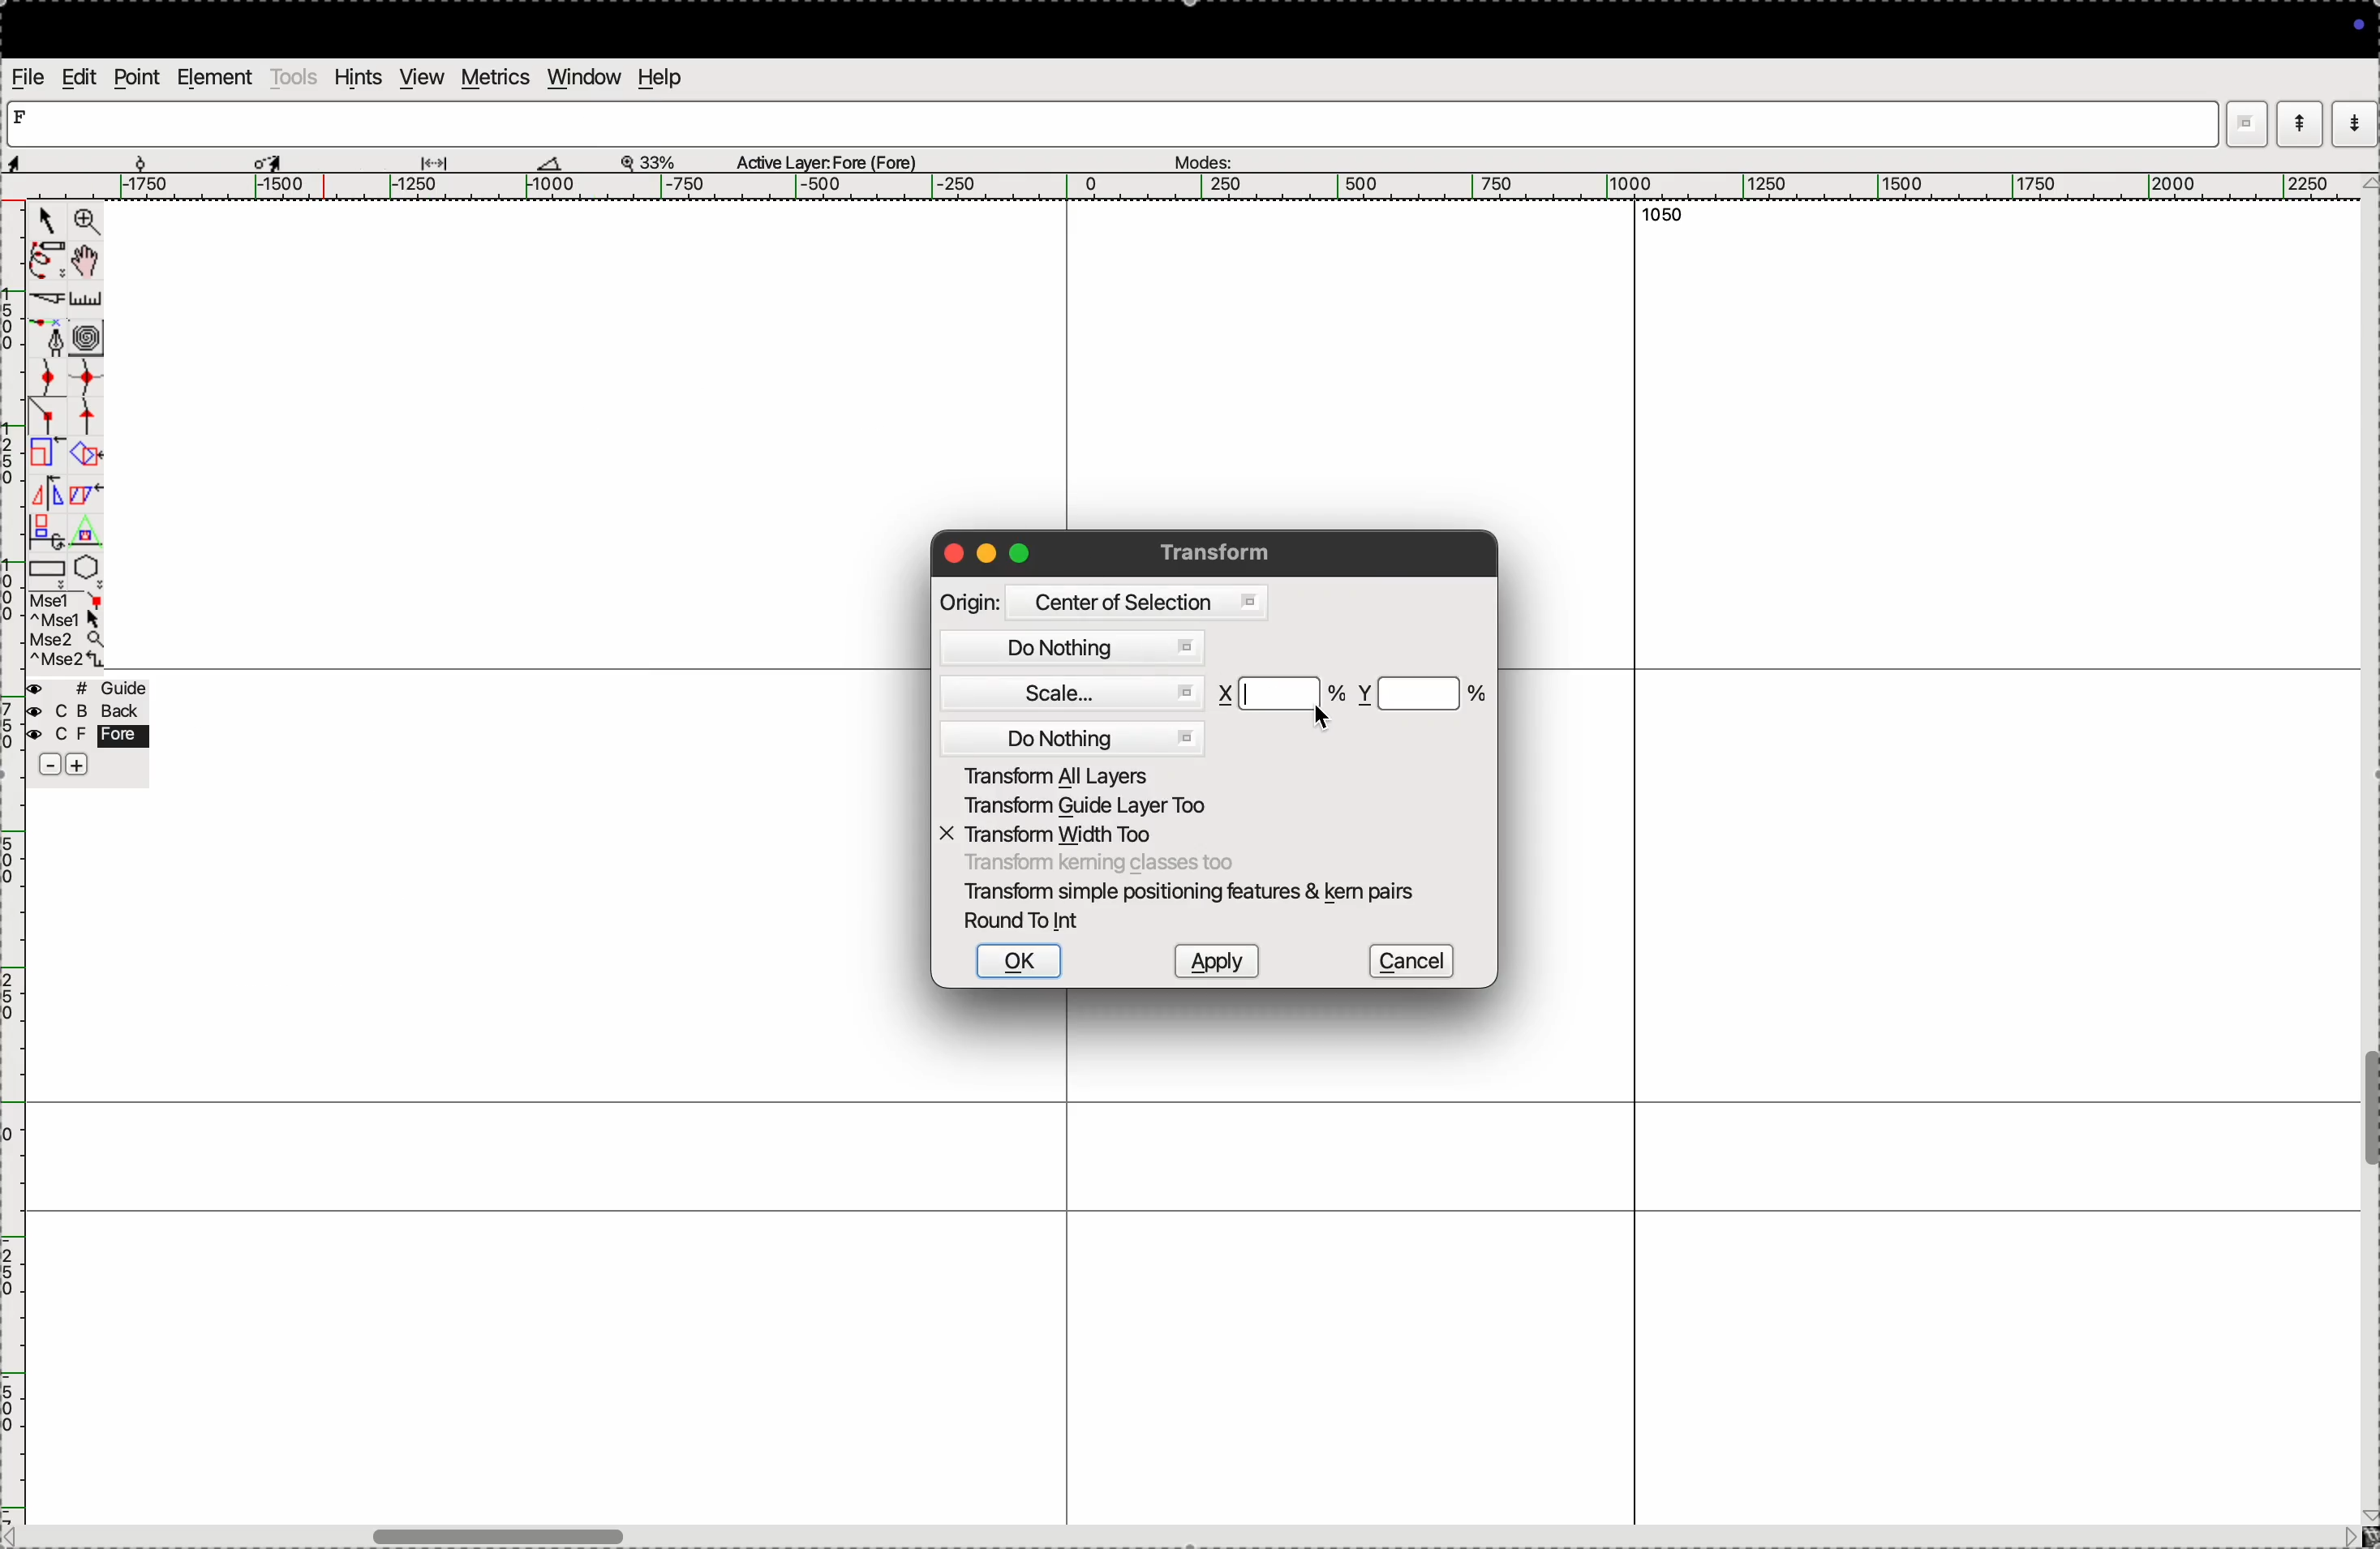 This screenshot has width=2380, height=1549. Describe the element at coordinates (1018, 961) in the screenshot. I see `ok` at that location.